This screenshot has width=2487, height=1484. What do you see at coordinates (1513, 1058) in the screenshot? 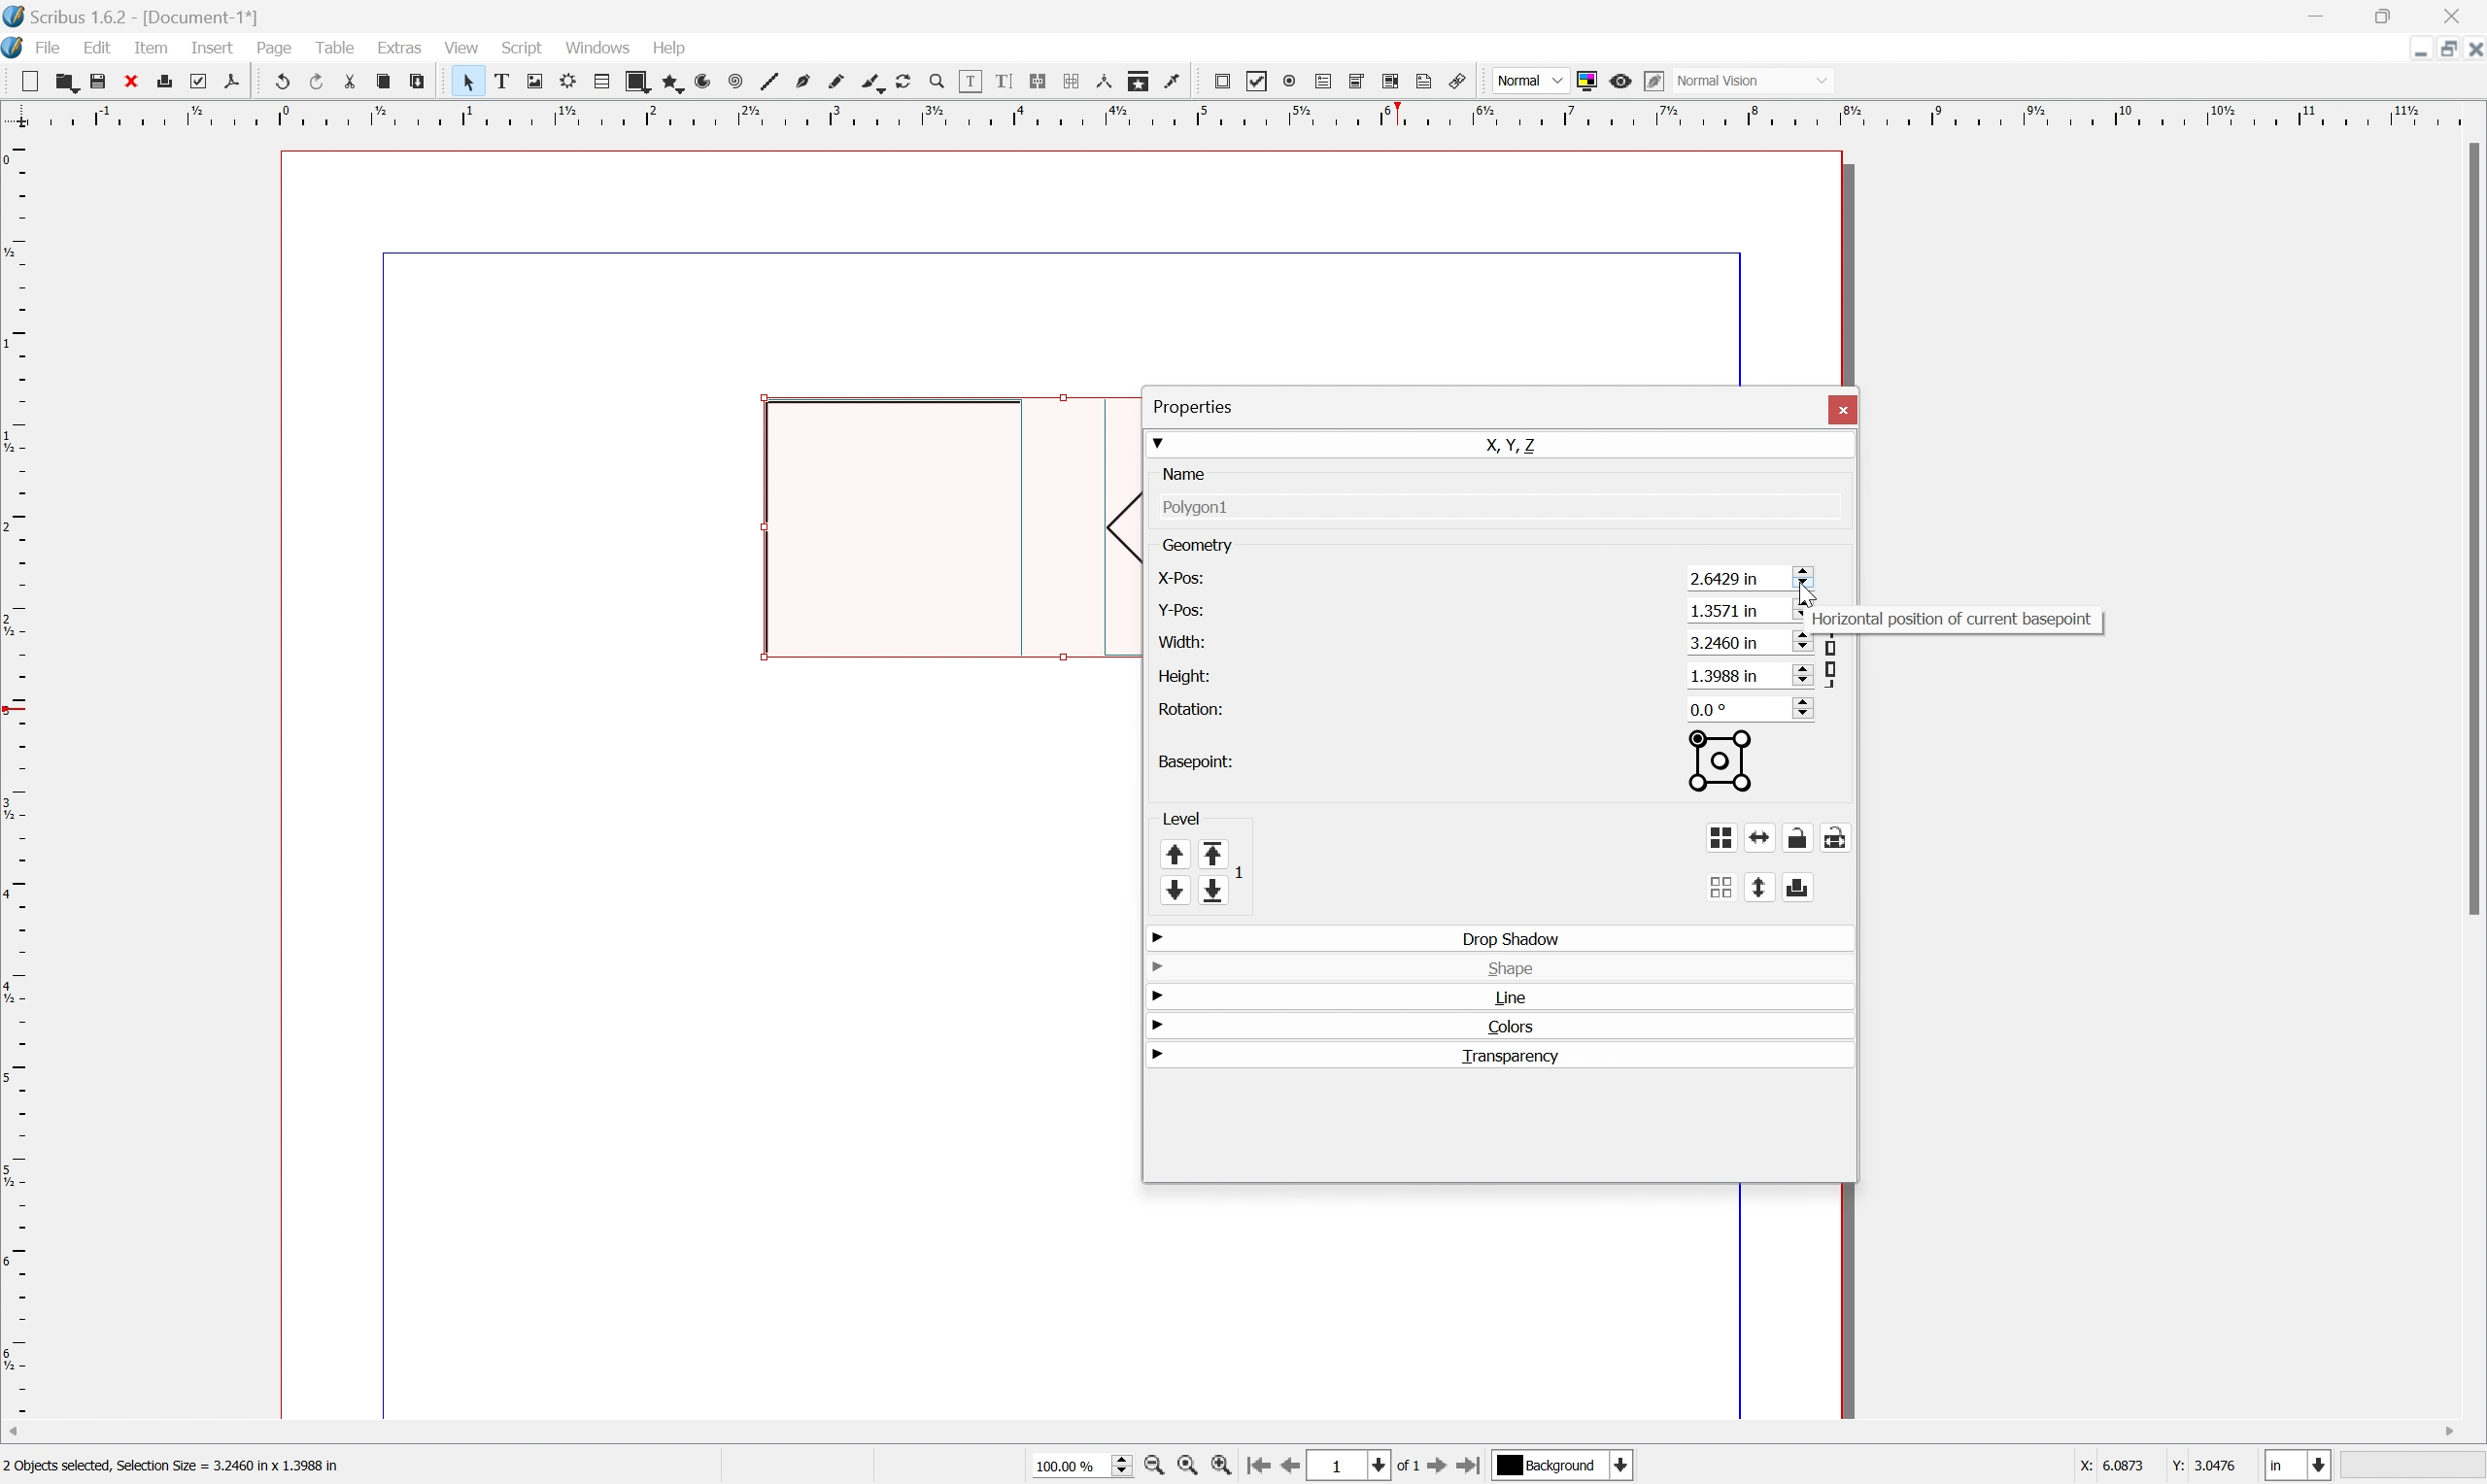
I see `transparency` at bounding box center [1513, 1058].